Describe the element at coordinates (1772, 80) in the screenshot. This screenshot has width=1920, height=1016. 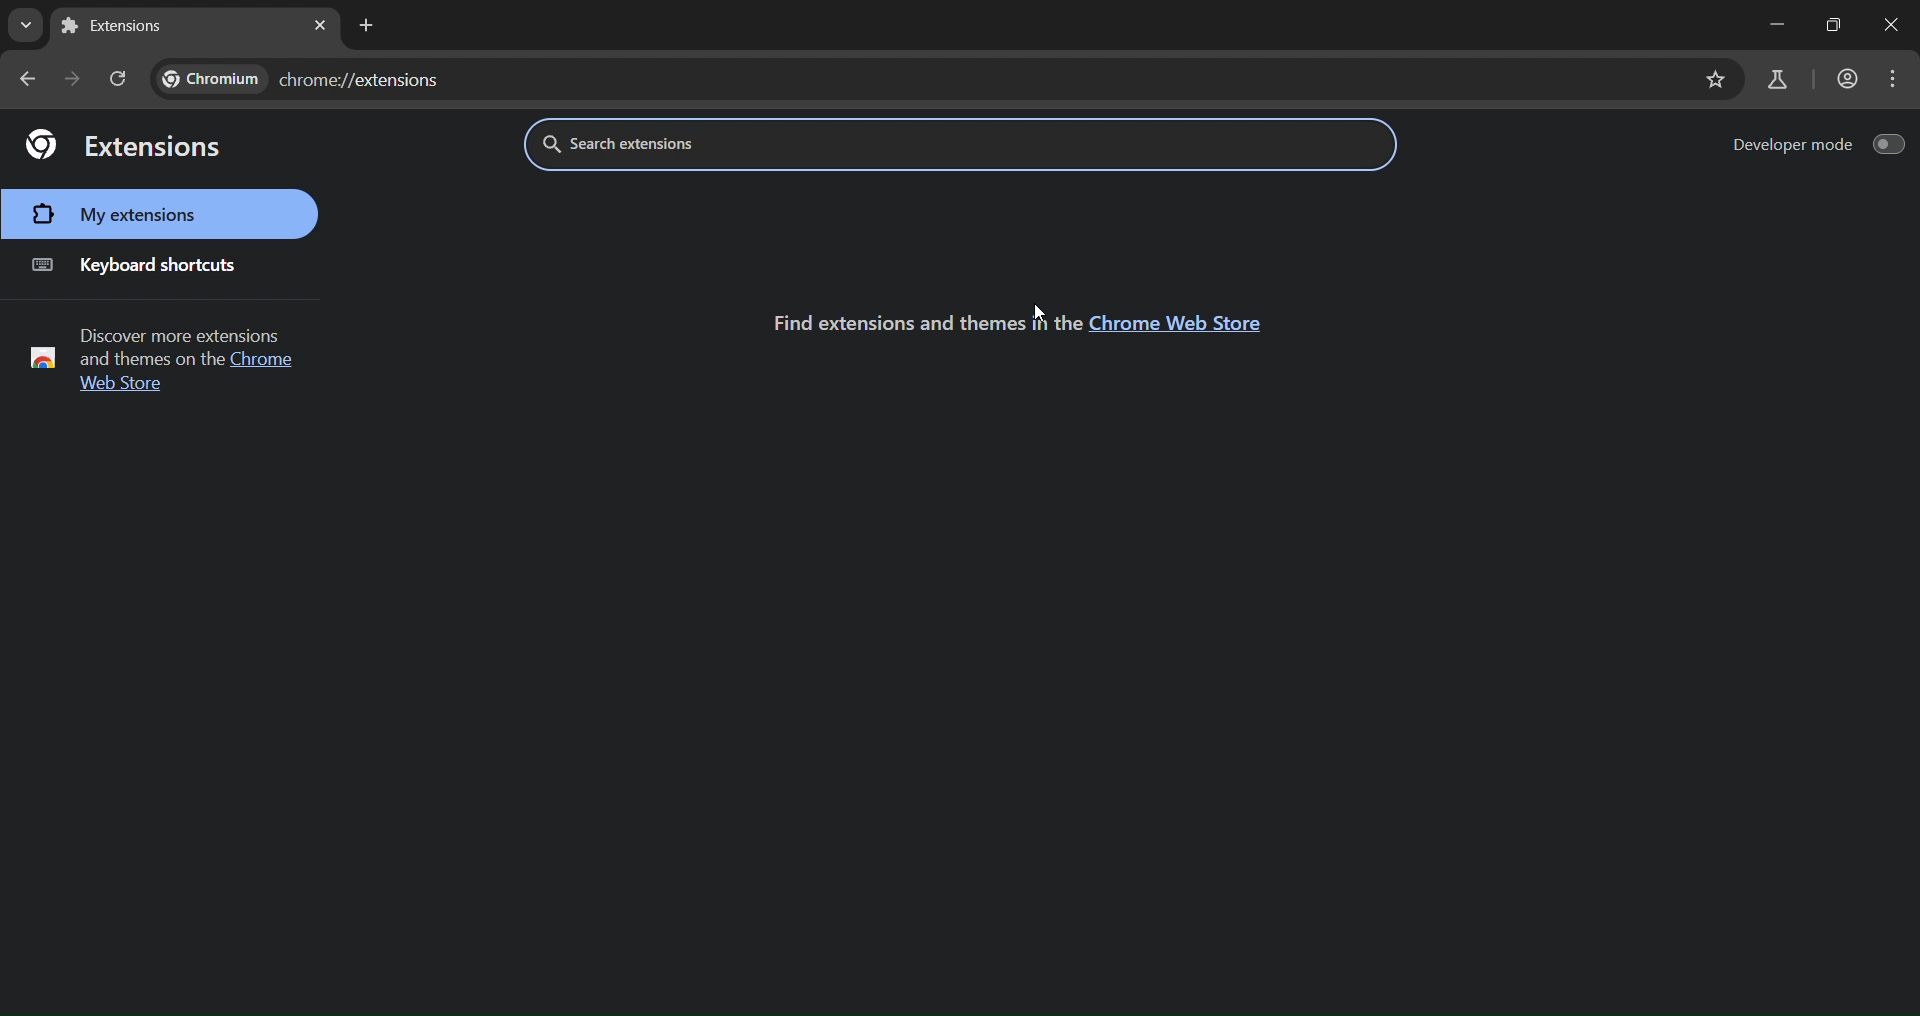
I see `search labs` at that location.